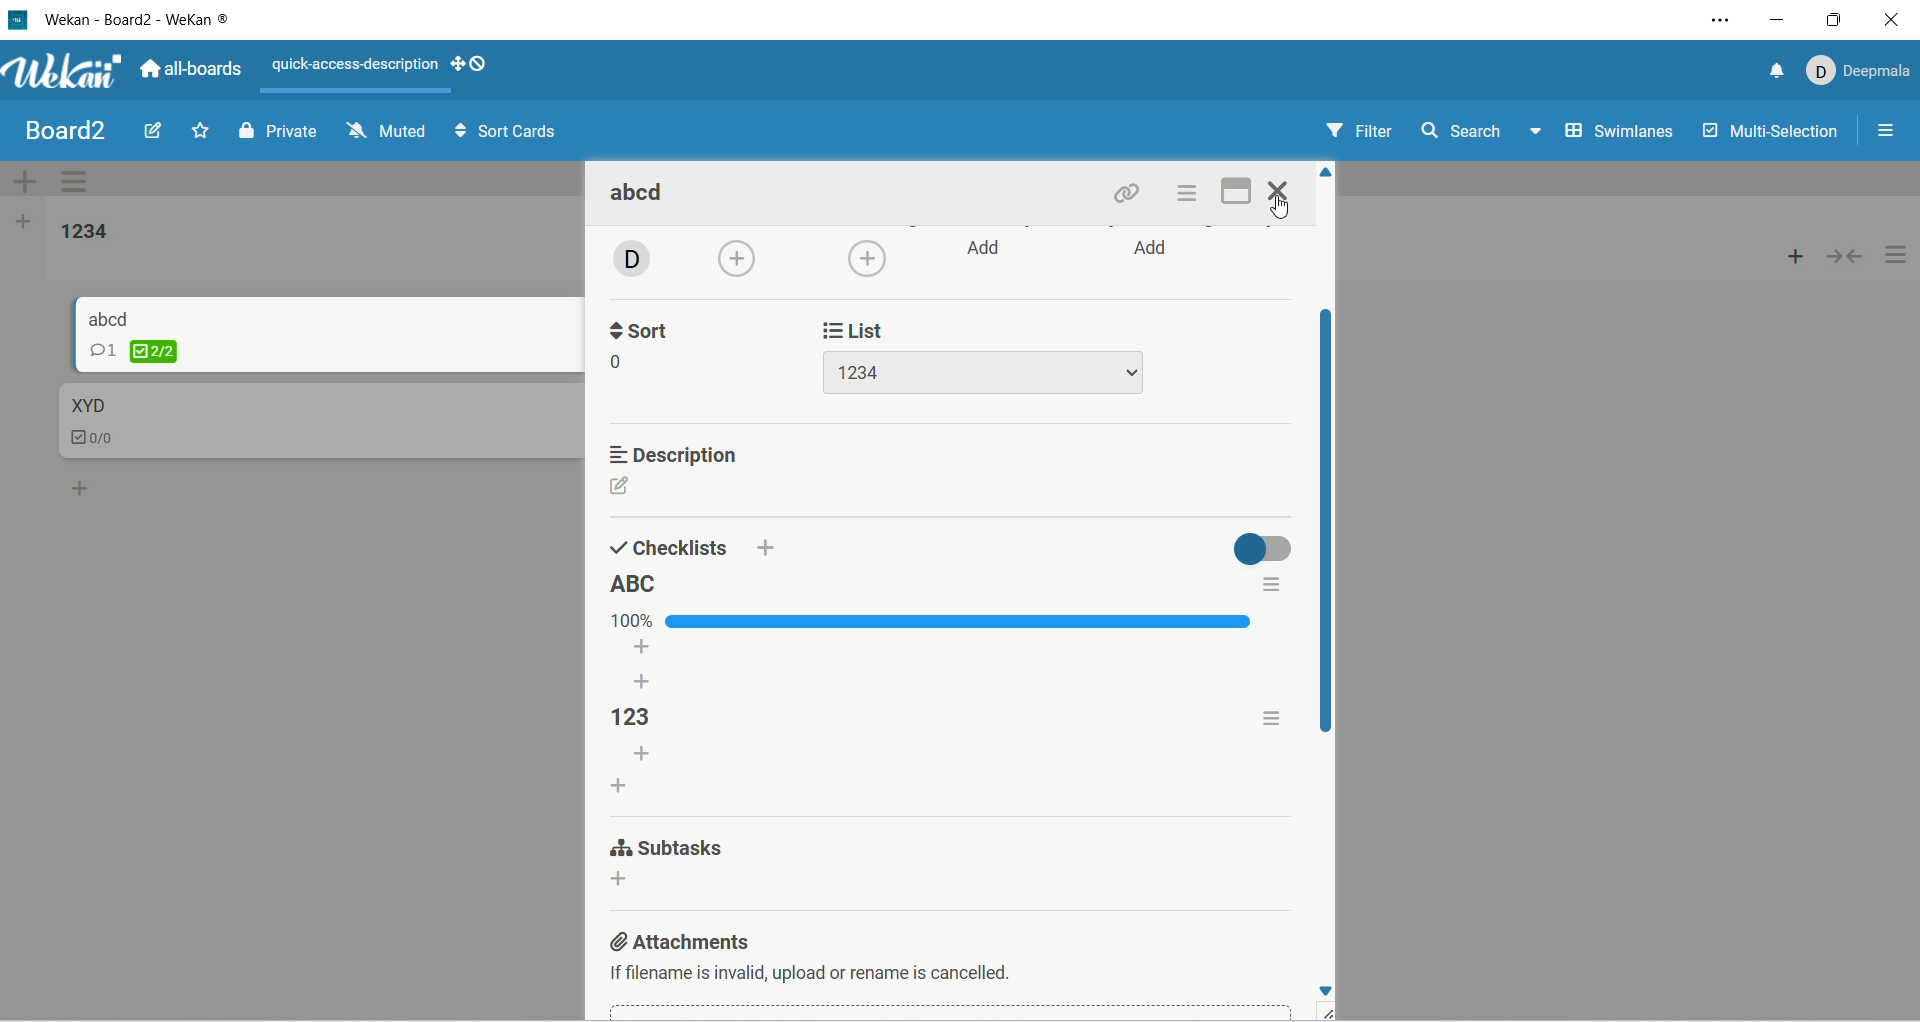 The width and height of the screenshot is (1920, 1022). I want to click on cursor, so click(1283, 212).